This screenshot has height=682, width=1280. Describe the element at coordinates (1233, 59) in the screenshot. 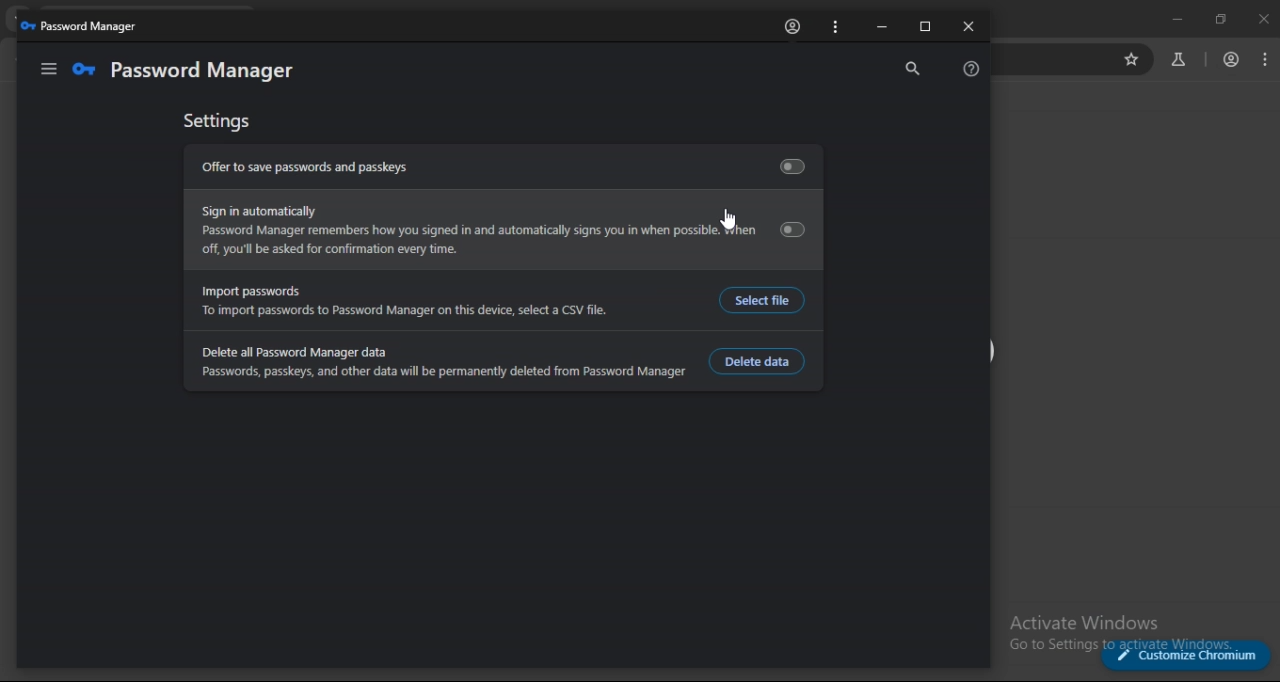

I see `account` at that location.